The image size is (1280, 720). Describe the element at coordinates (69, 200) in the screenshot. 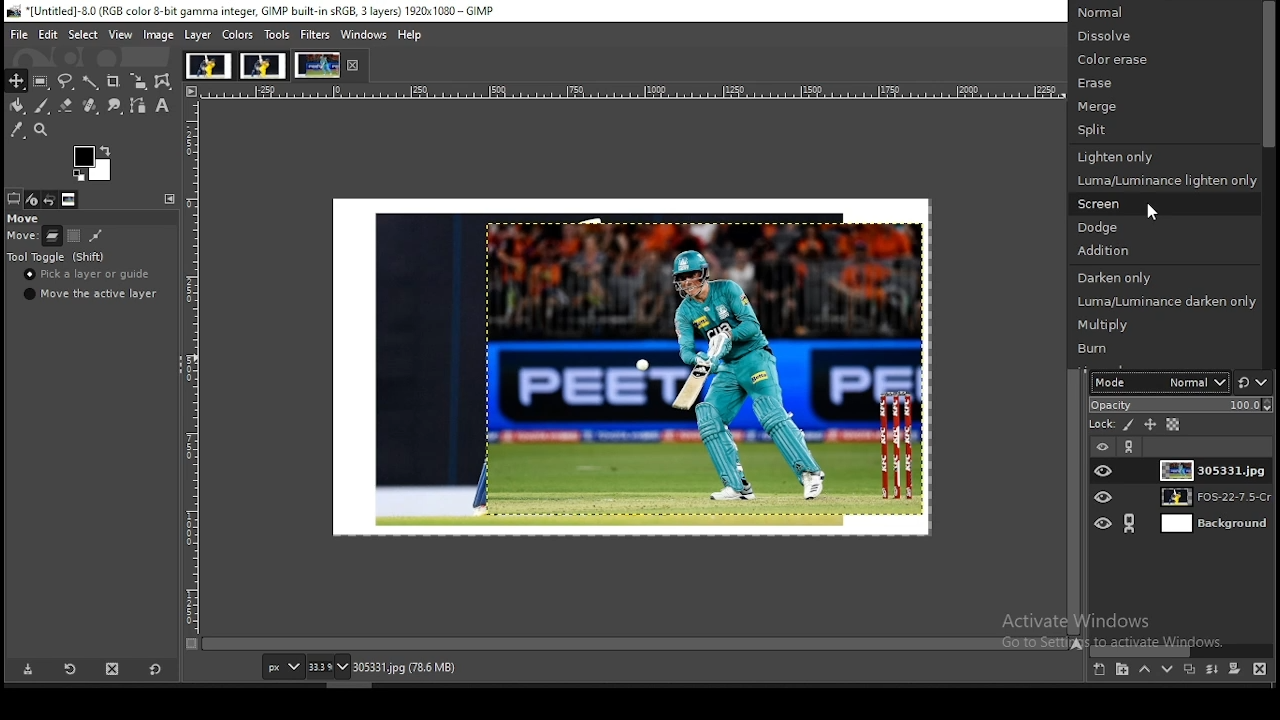

I see `images` at that location.